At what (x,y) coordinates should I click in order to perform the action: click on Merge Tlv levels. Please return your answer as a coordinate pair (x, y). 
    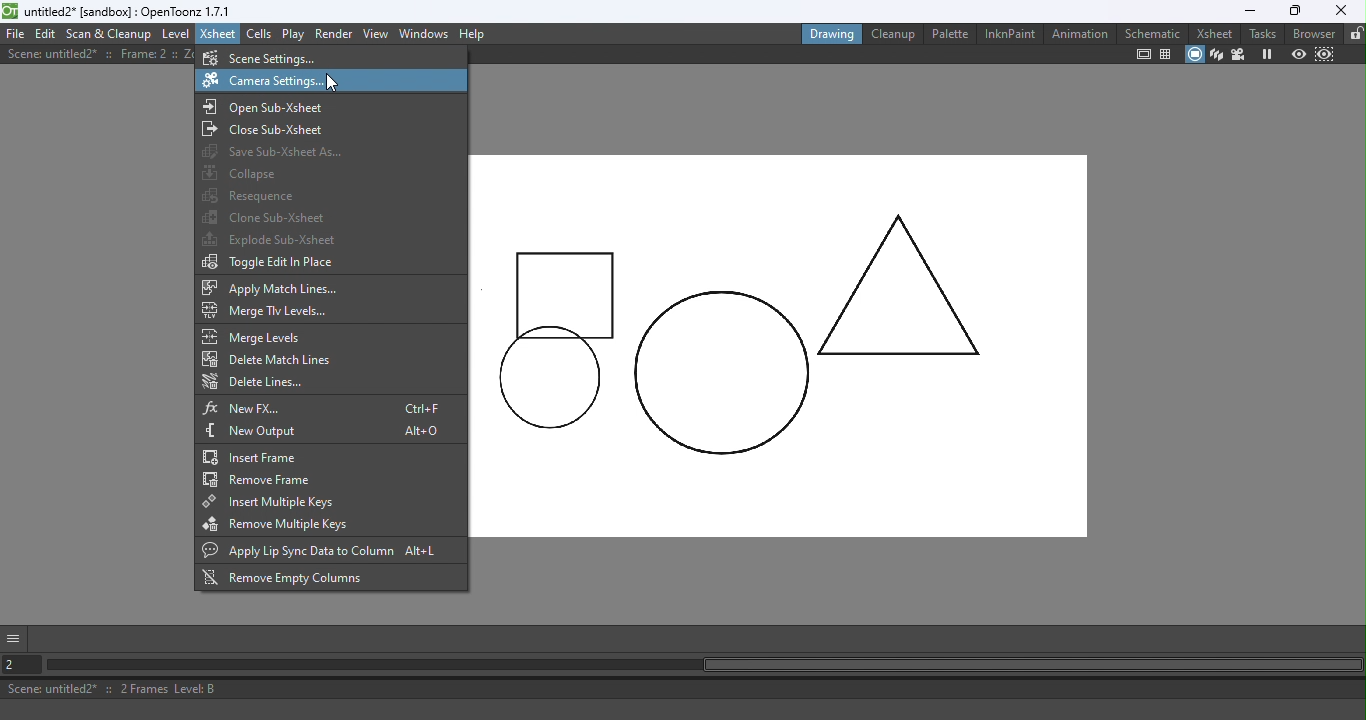
    Looking at the image, I should click on (269, 311).